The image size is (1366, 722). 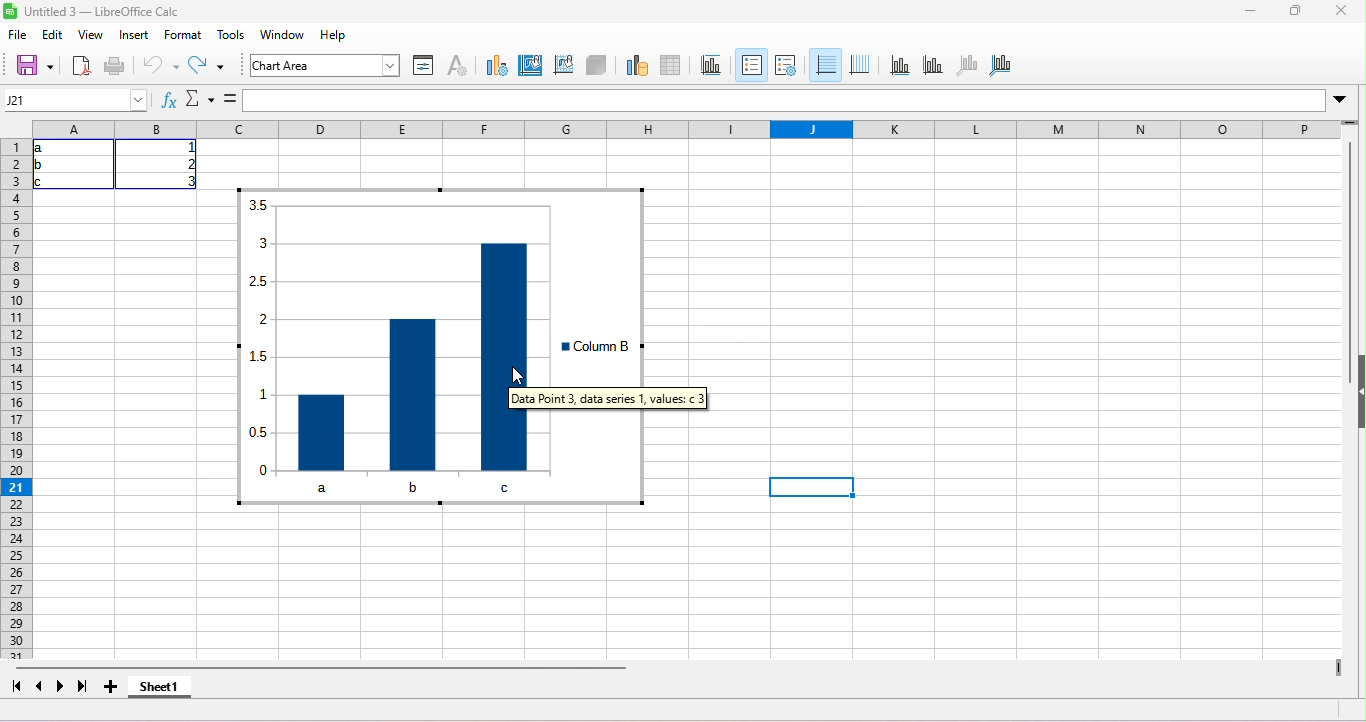 I want to click on input line, so click(x=784, y=101).